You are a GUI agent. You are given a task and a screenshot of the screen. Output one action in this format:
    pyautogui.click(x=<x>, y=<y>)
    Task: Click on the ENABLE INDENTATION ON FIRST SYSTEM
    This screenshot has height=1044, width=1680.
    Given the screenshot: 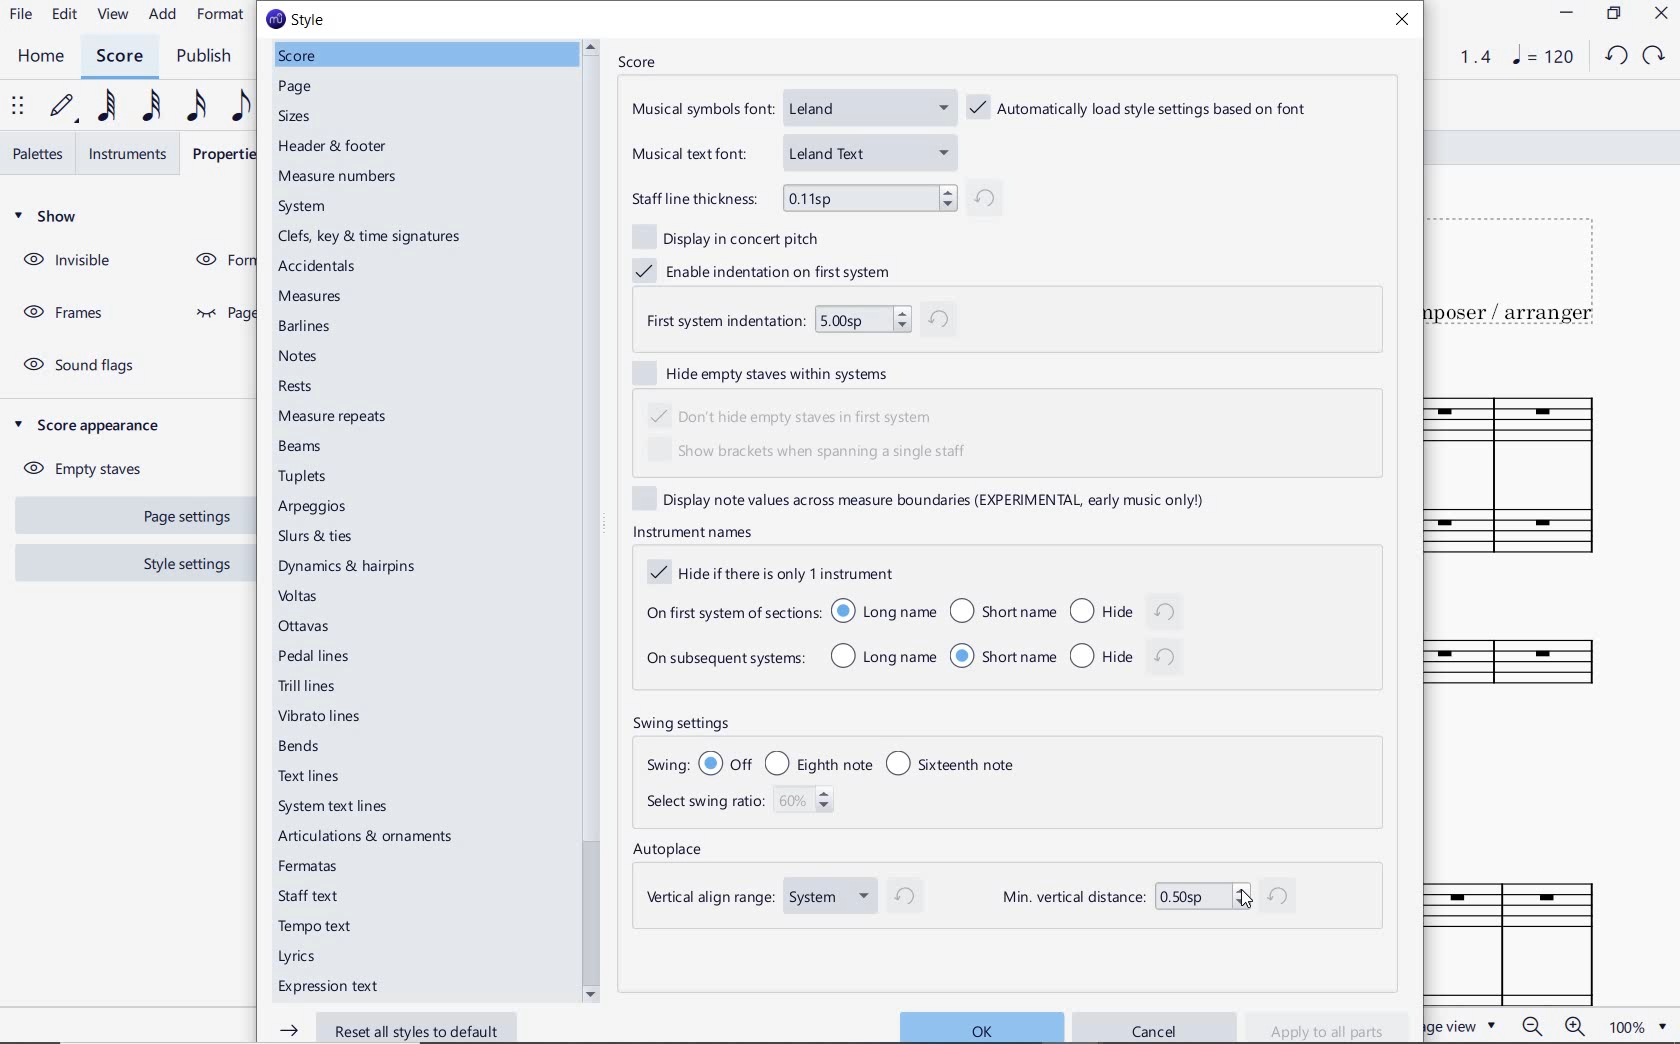 What is the action you would take?
    pyautogui.click(x=771, y=268)
    